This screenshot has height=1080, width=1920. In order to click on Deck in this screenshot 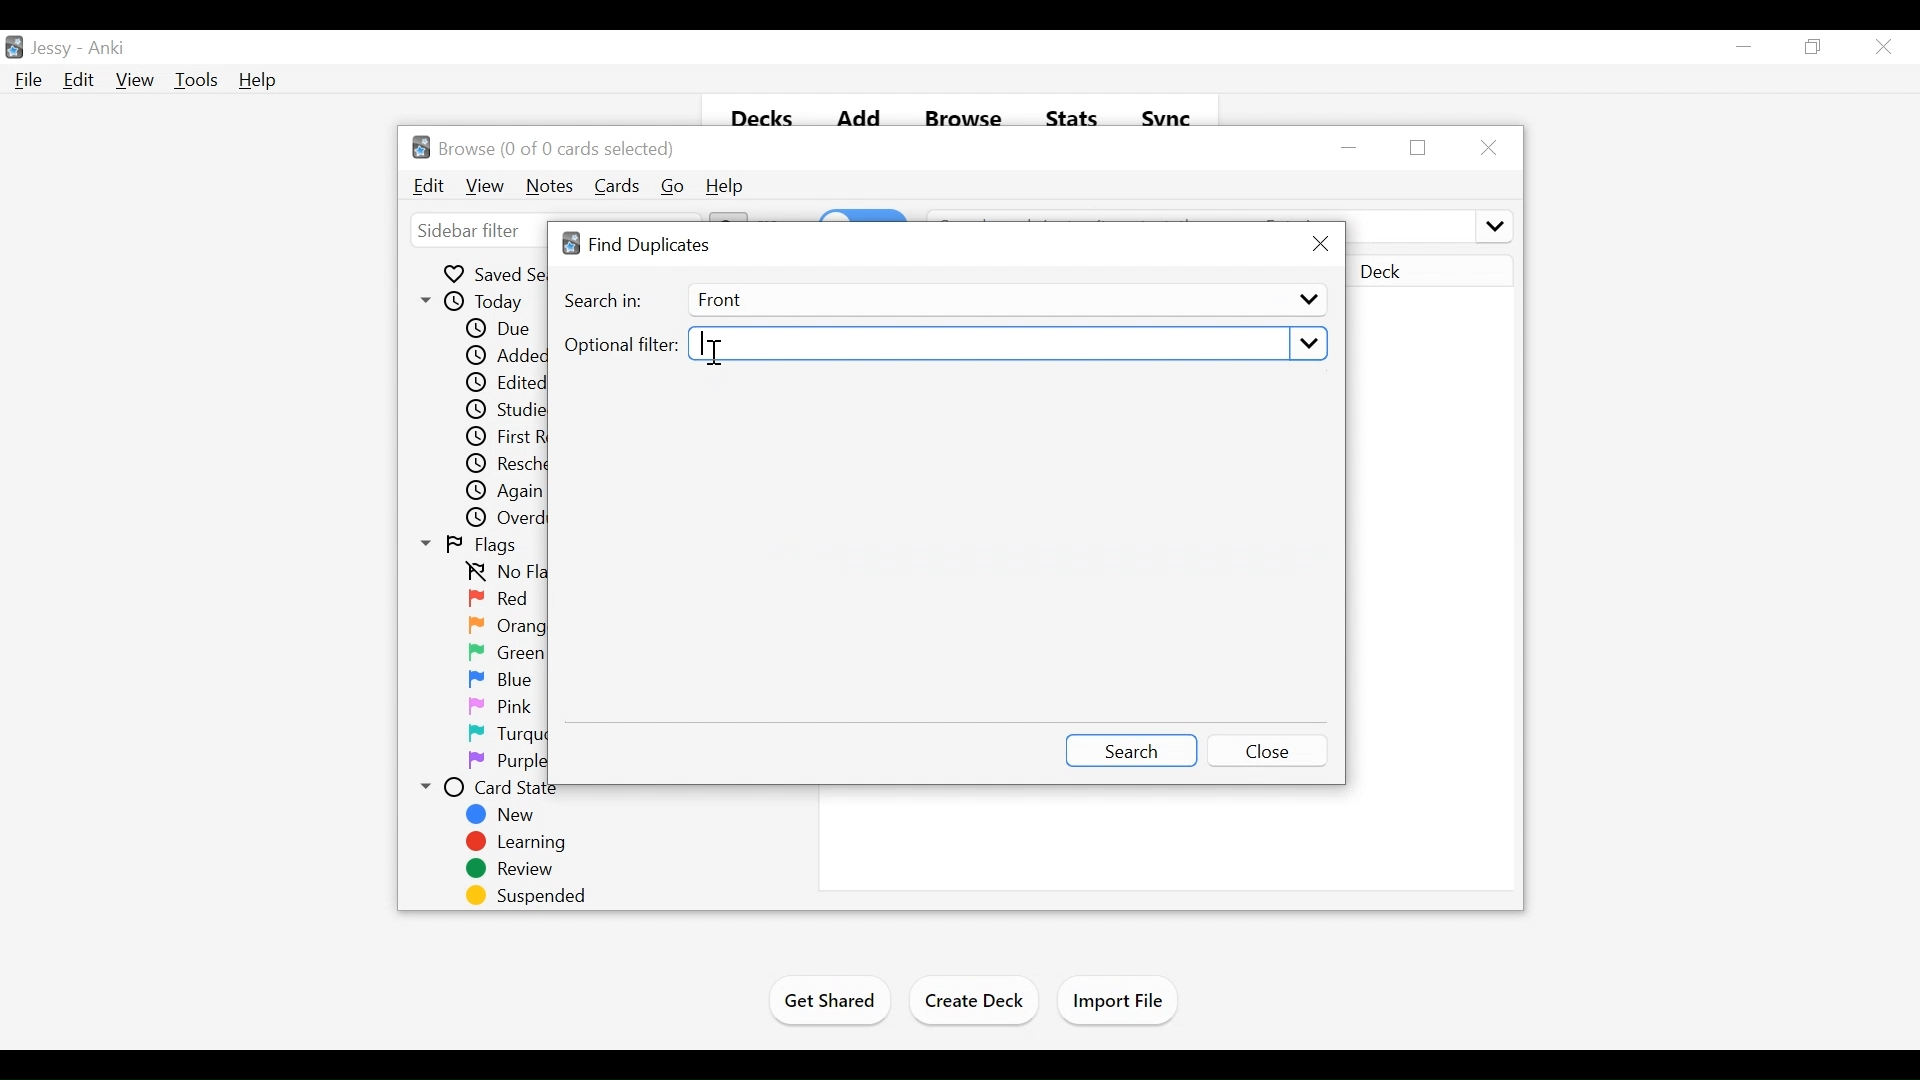, I will do `click(1430, 273)`.